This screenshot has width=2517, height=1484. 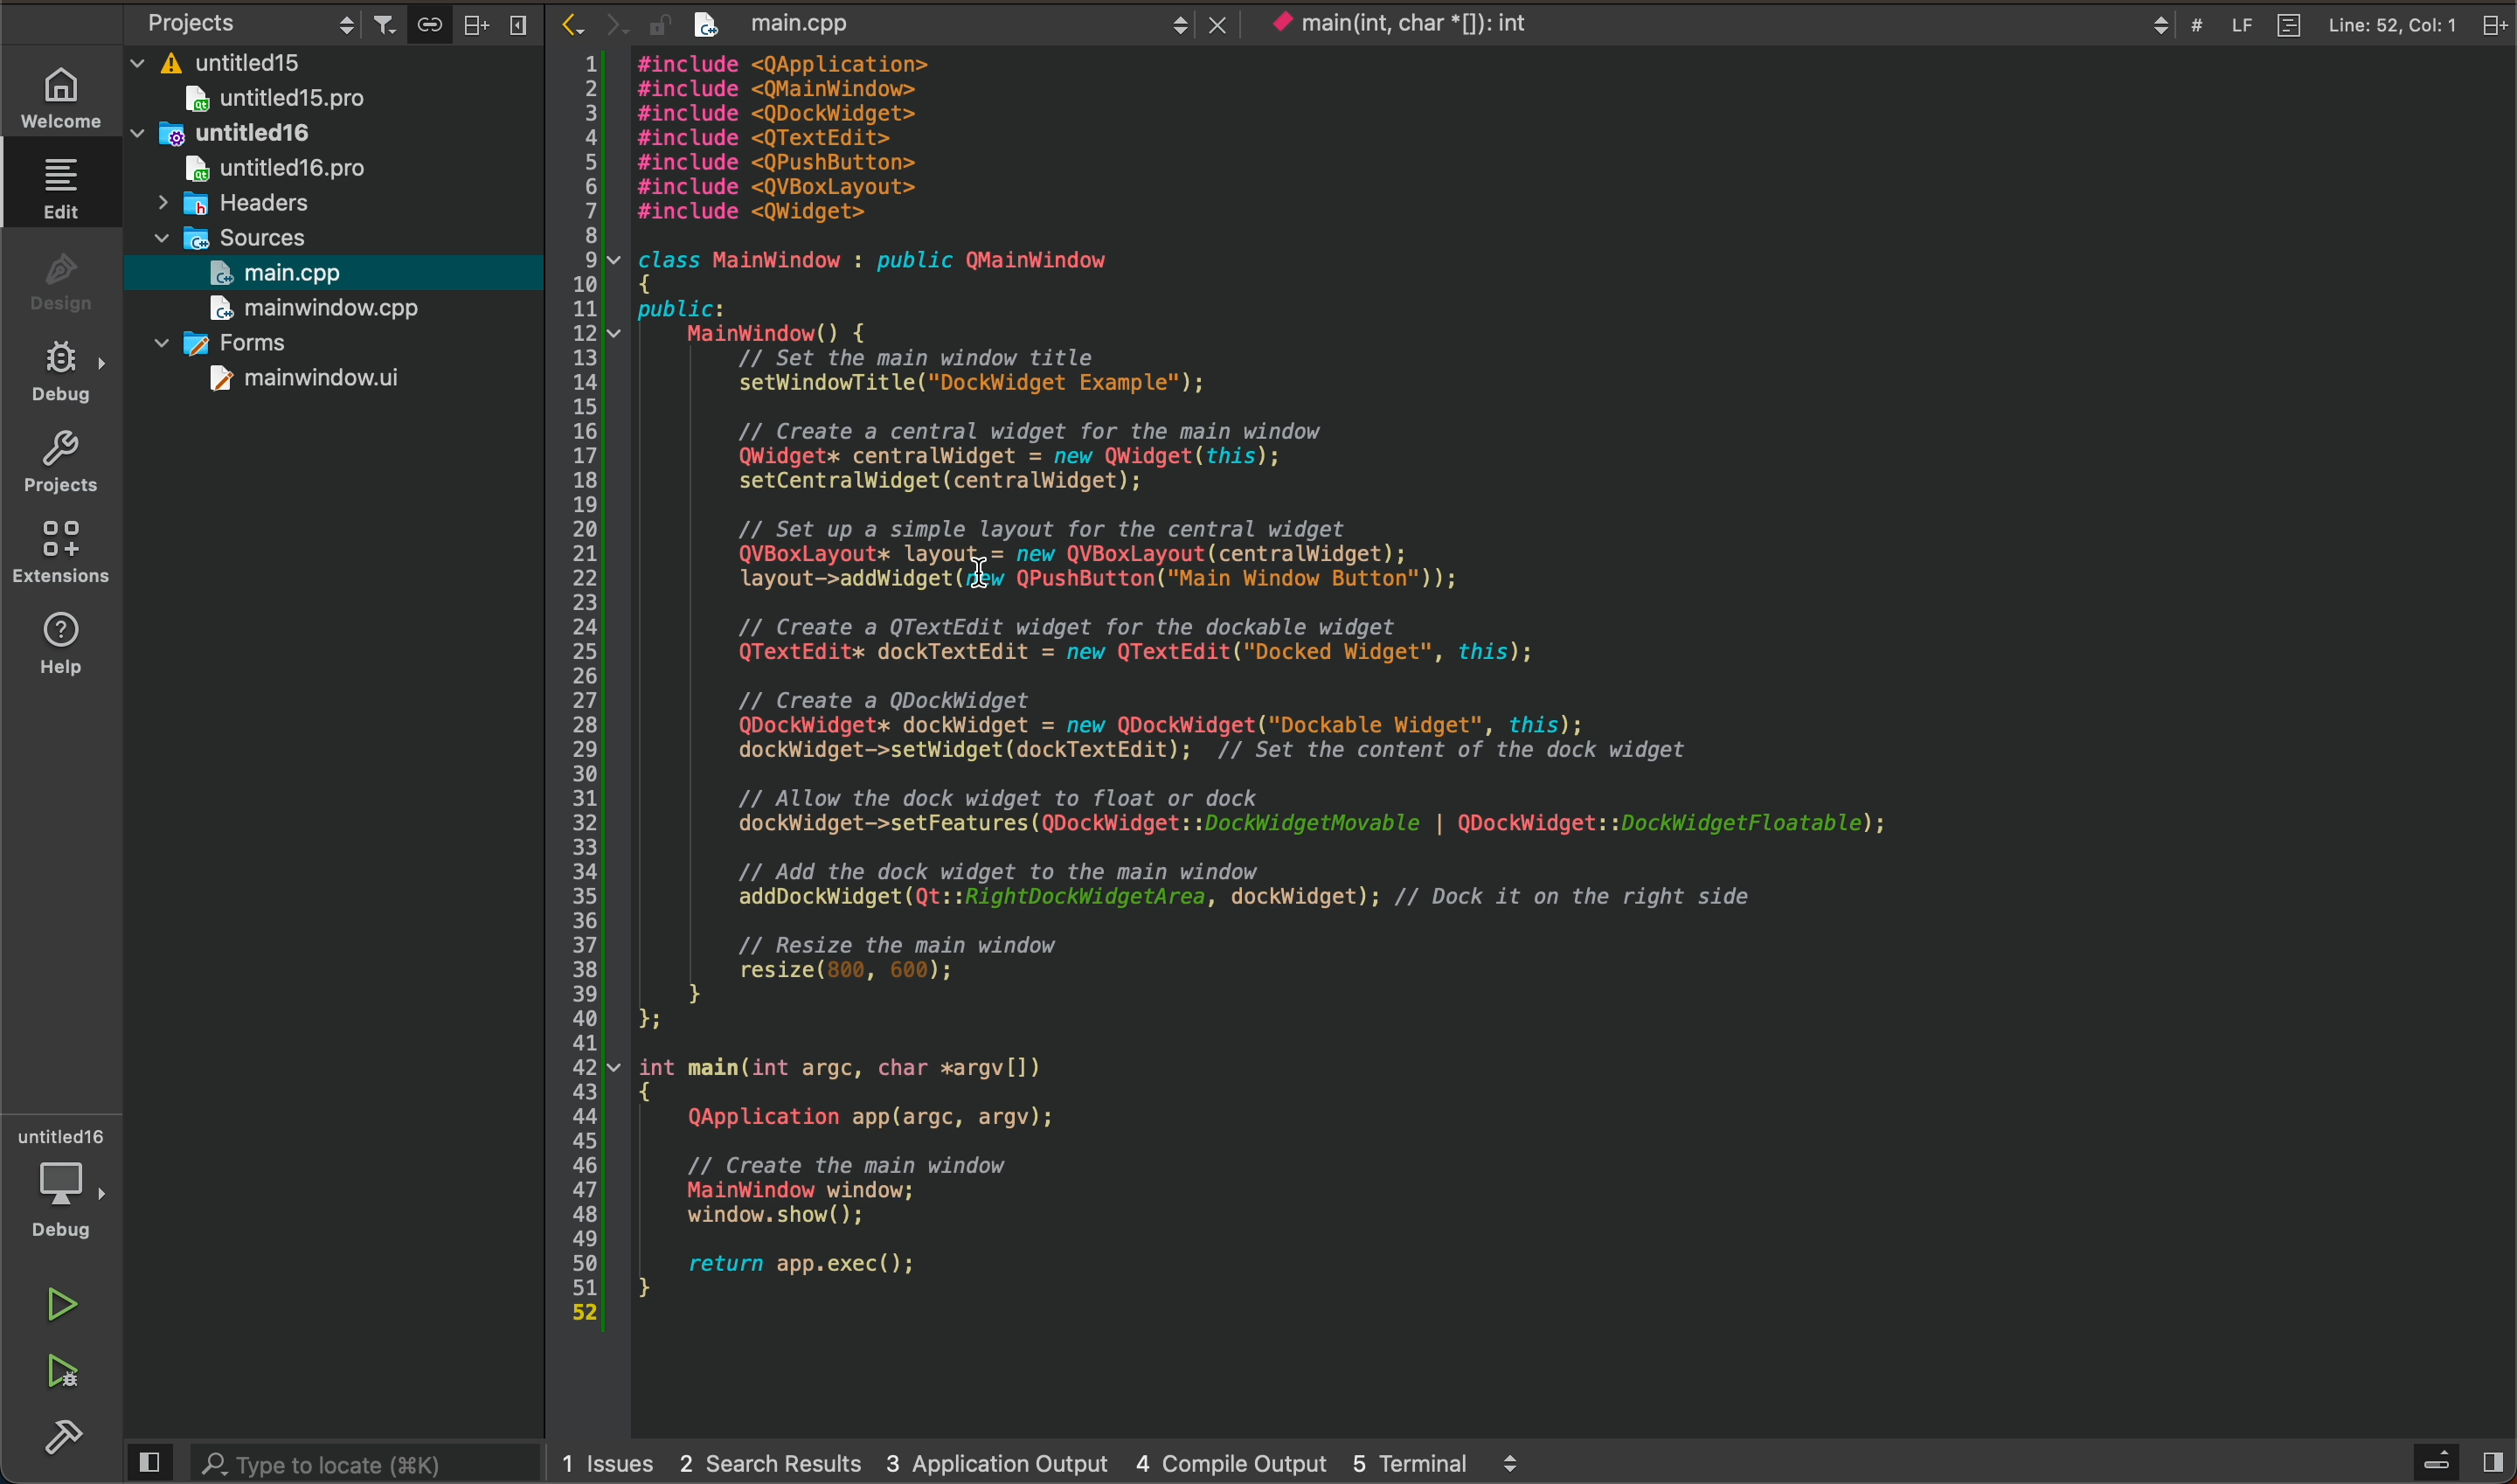 What do you see at coordinates (502, 23) in the screenshot?
I see `close bar` at bounding box center [502, 23].